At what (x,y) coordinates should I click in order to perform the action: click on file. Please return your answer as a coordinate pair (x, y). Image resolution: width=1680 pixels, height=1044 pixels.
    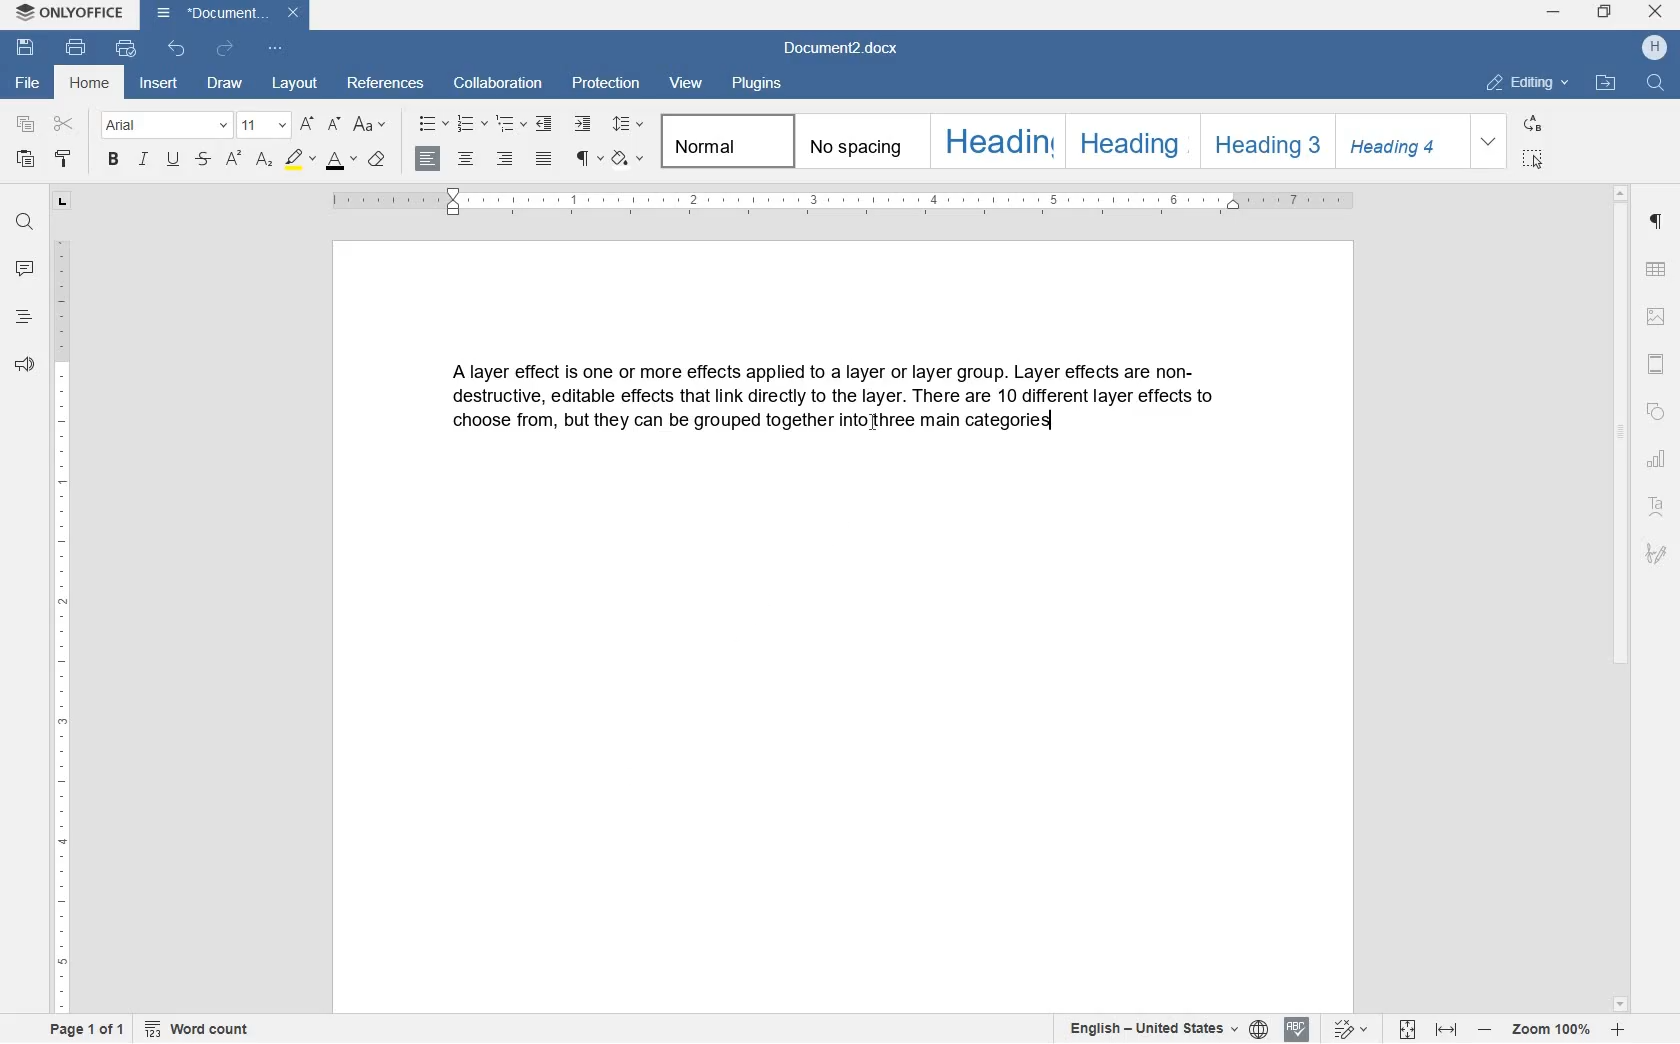
    Looking at the image, I should click on (25, 83).